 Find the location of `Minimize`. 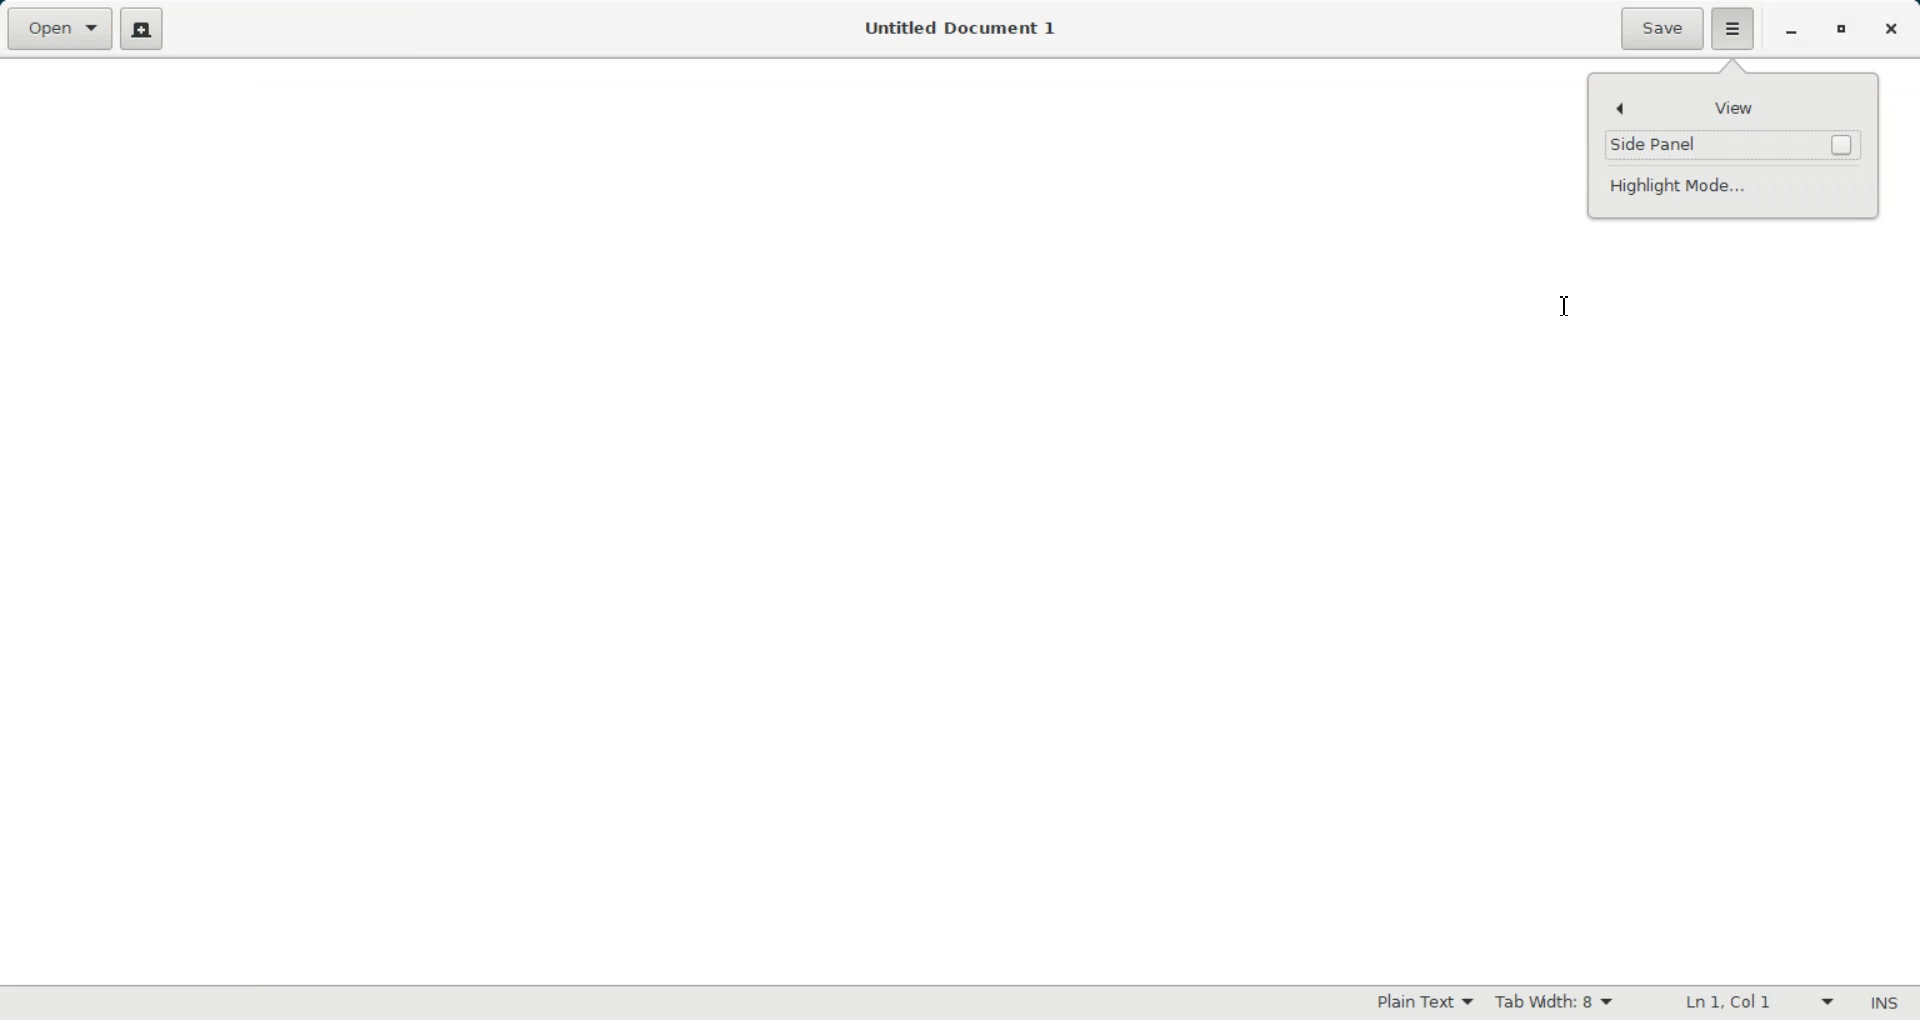

Minimize is located at coordinates (1793, 30).